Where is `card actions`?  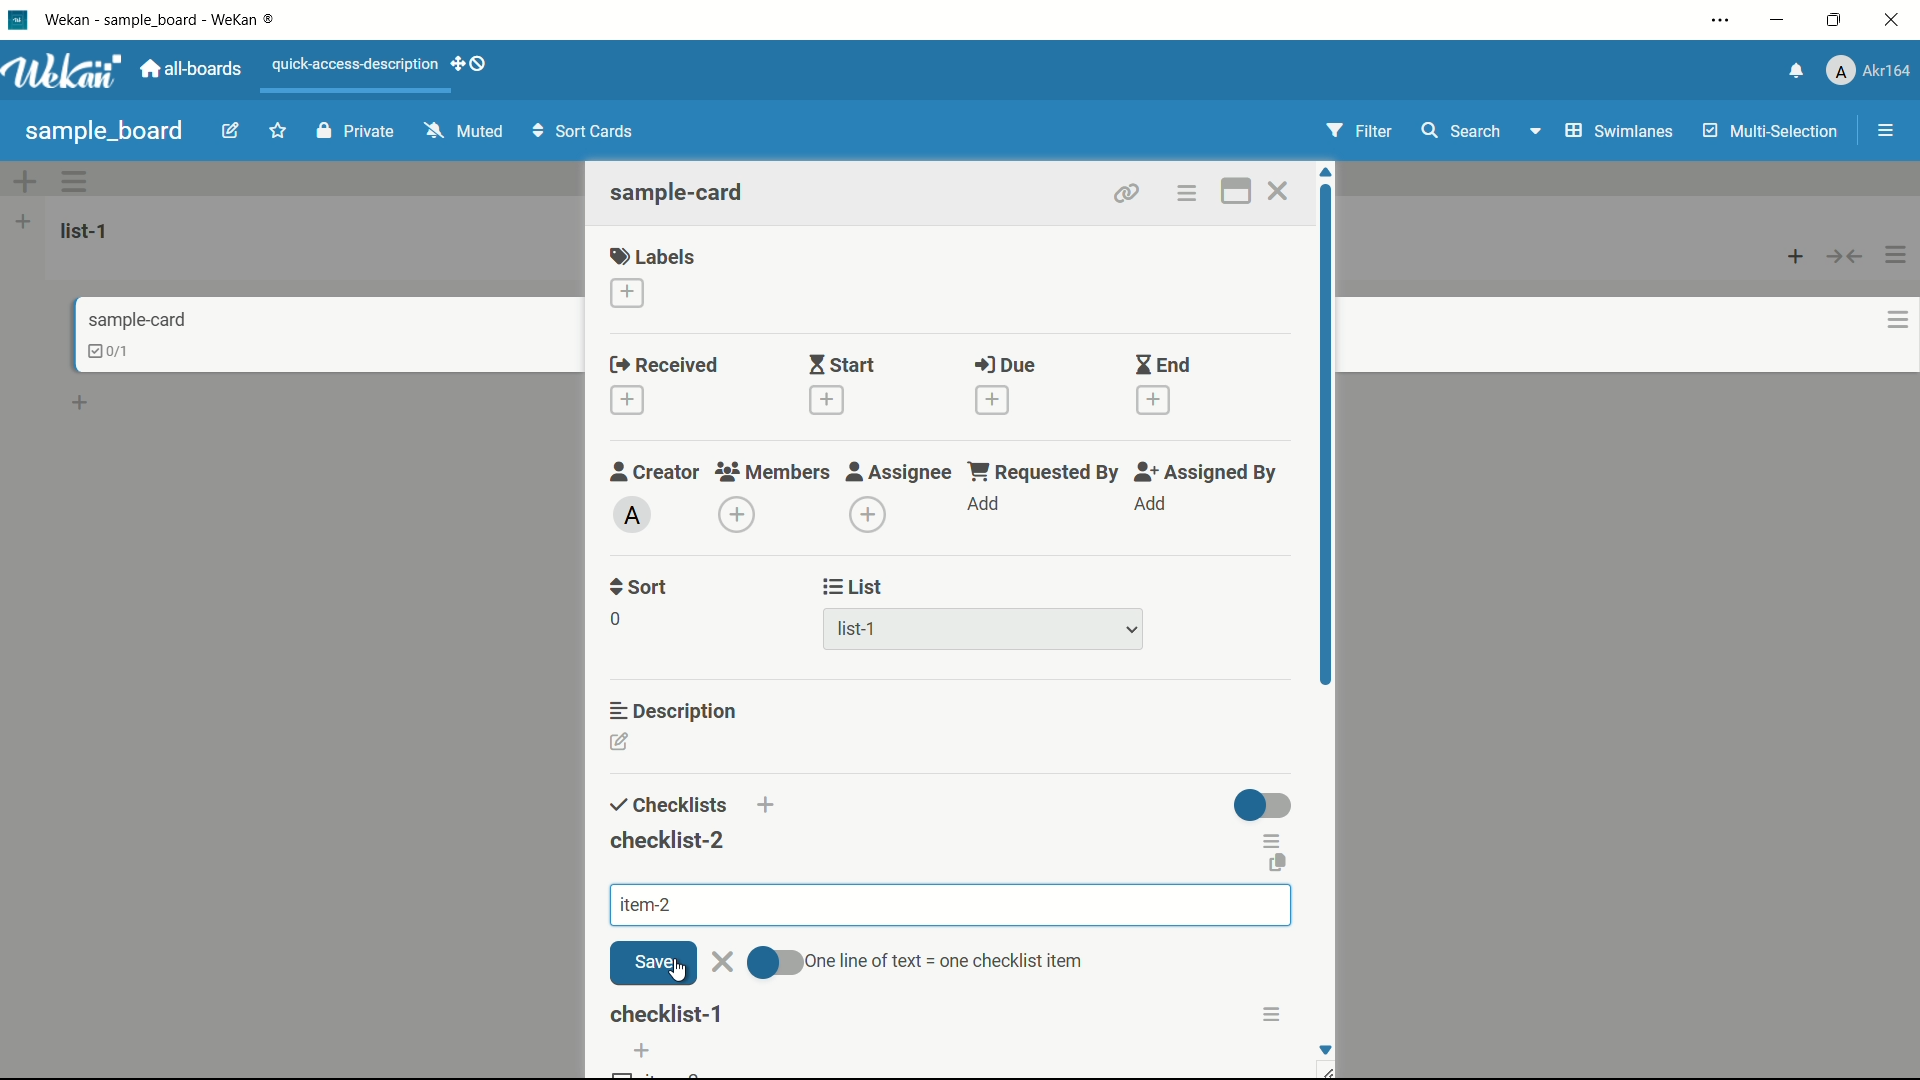
card actions is located at coordinates (1185, 194).